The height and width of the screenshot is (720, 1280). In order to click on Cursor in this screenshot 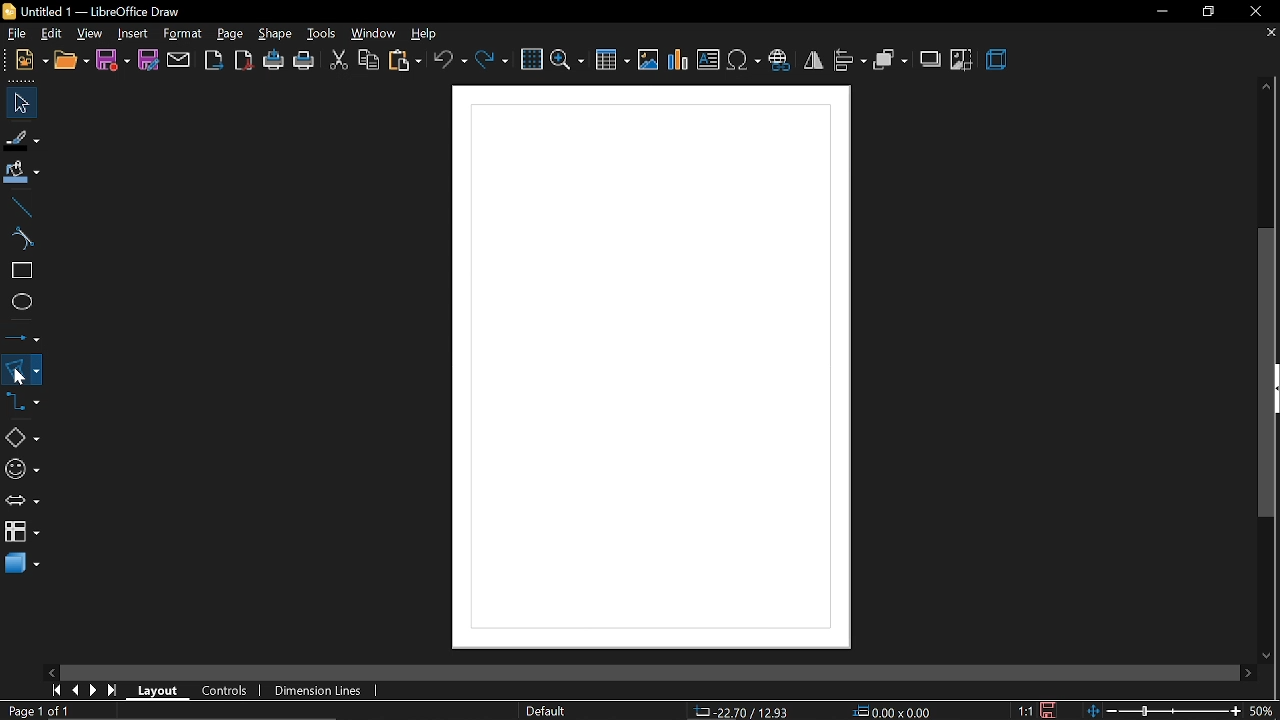, I will do `click(24, 377)`.